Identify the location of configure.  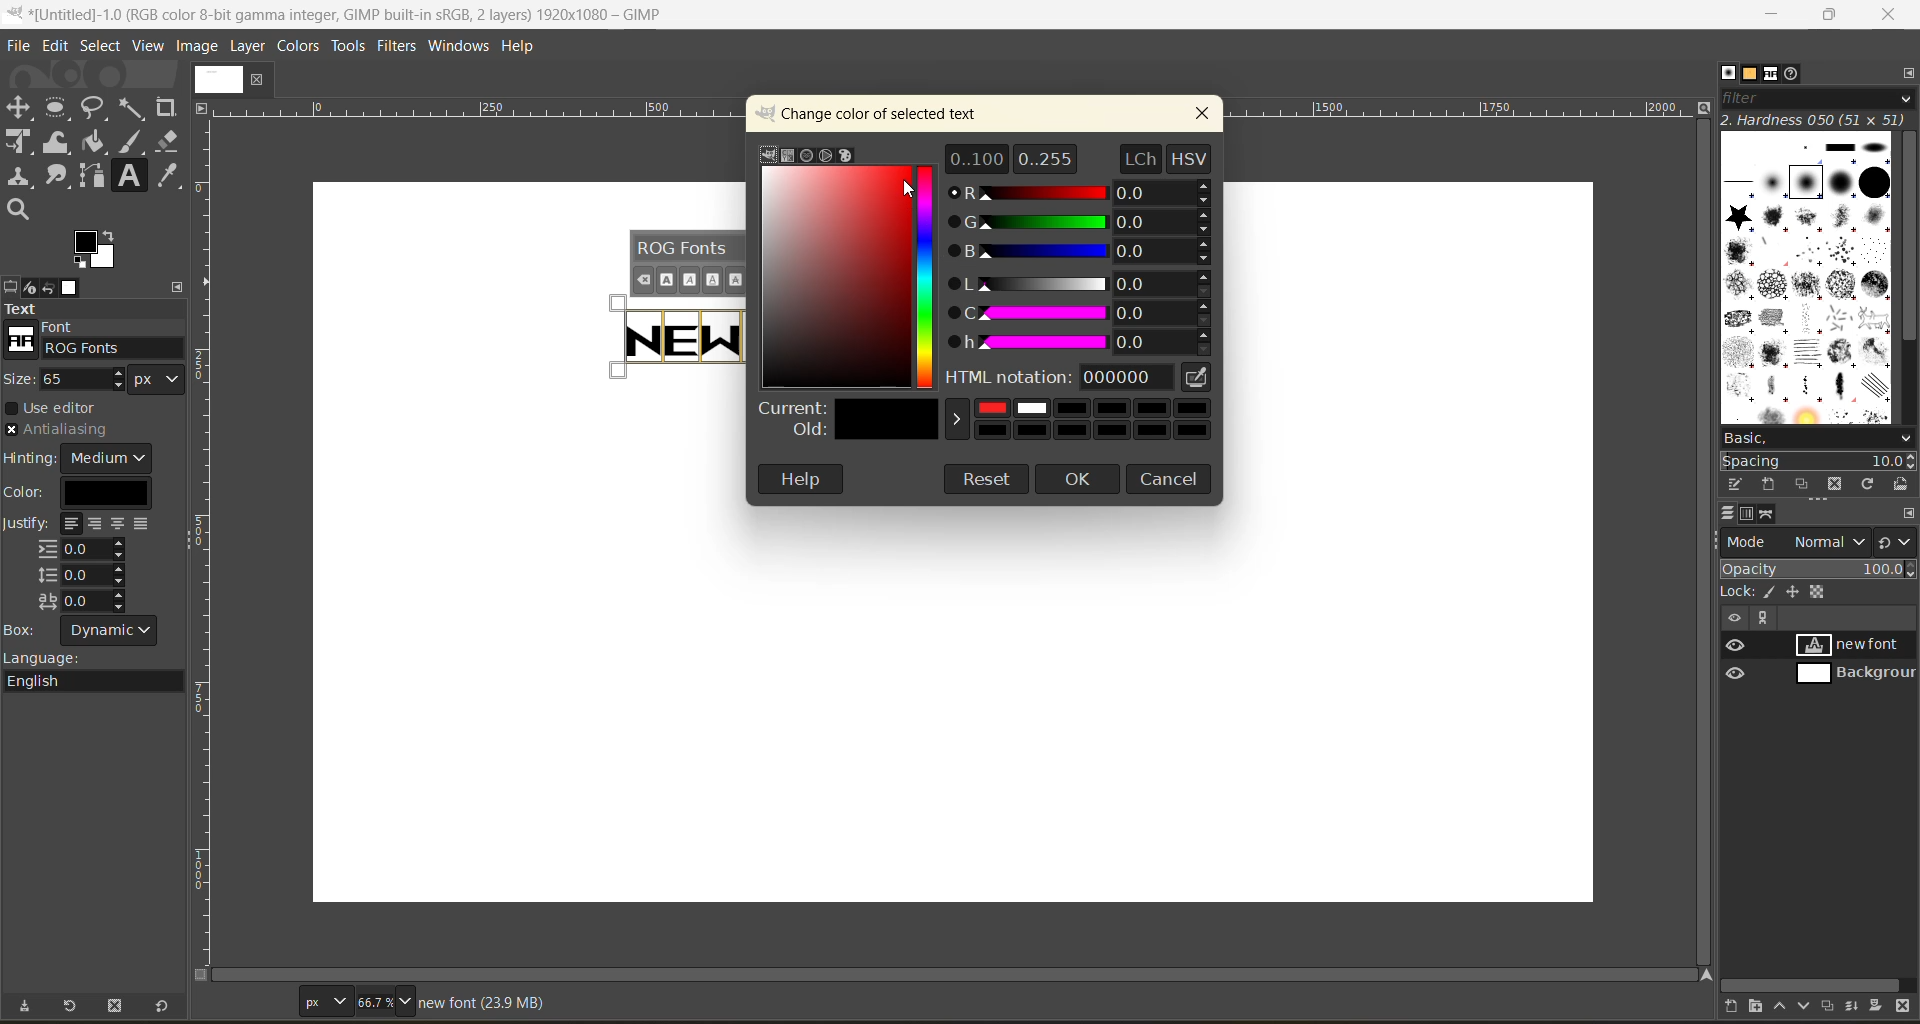
(183, 284).